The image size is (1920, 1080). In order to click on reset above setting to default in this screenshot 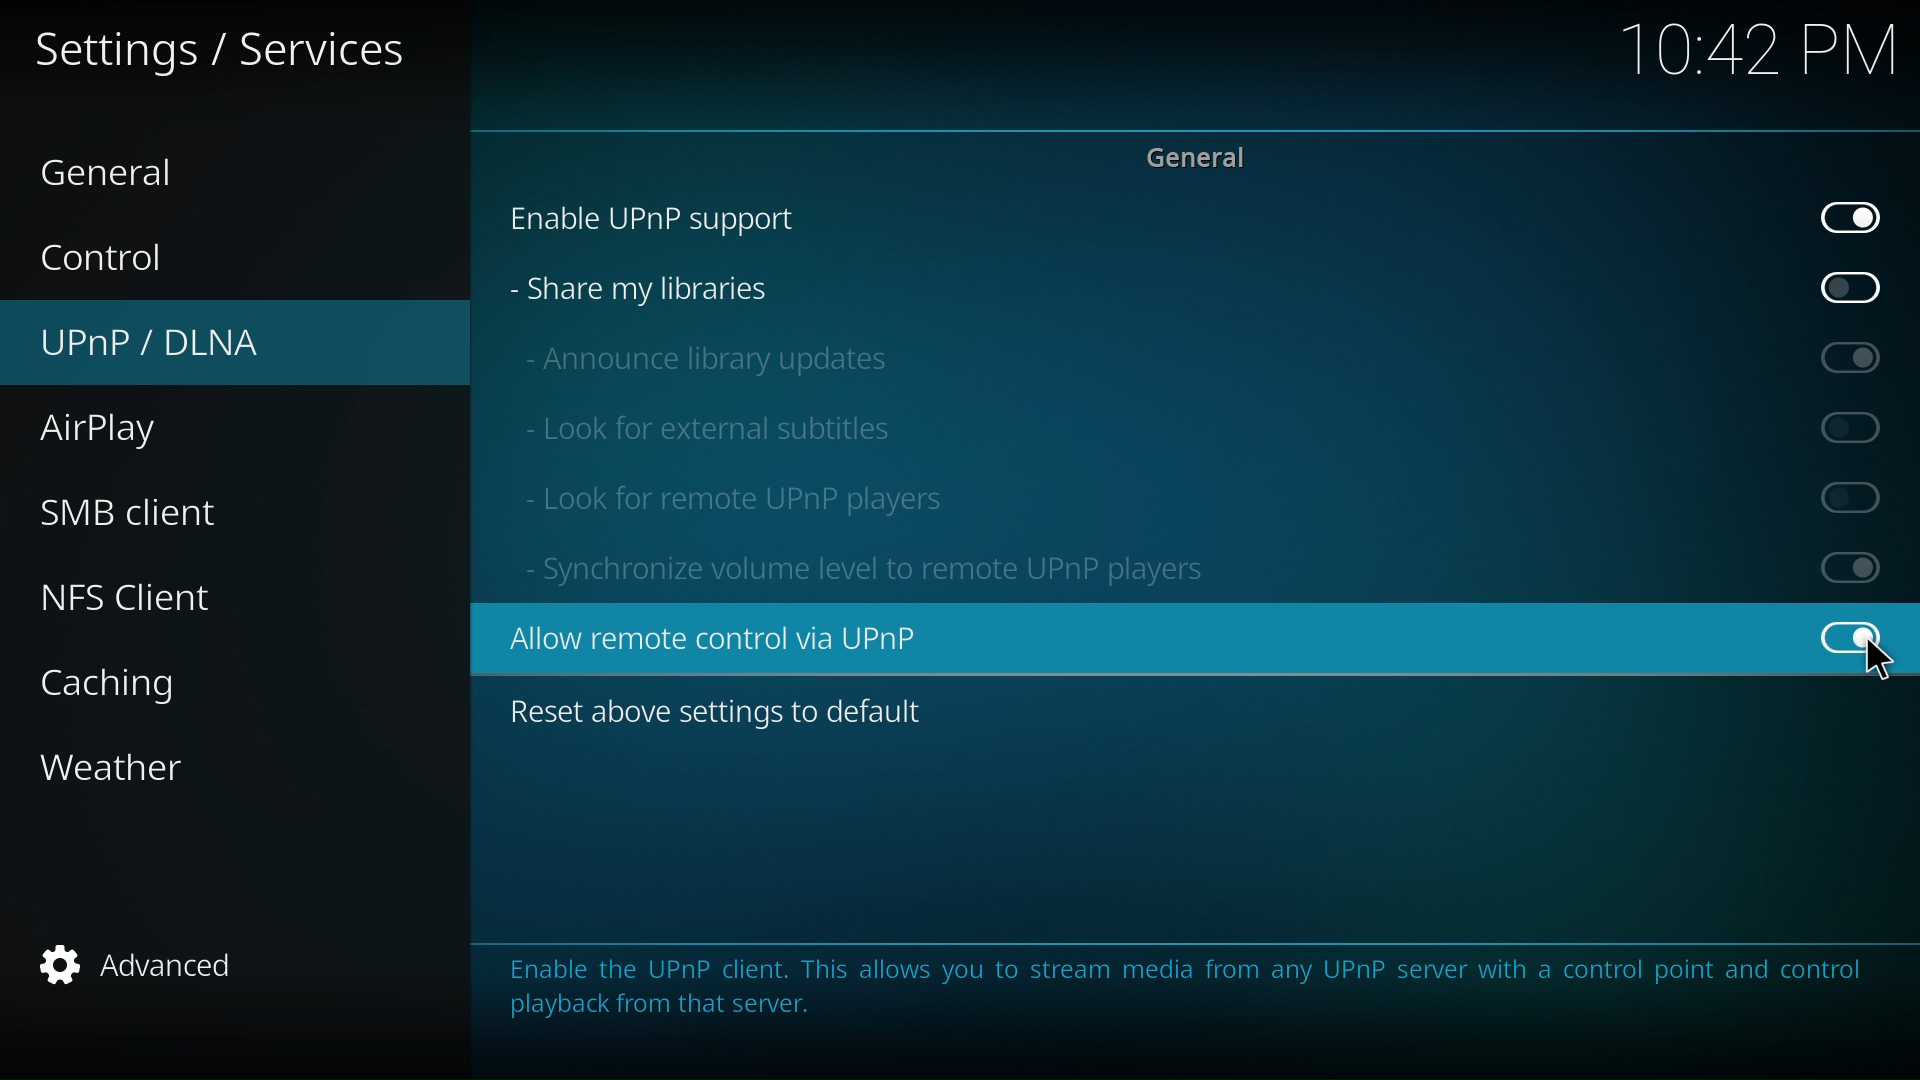, I will do `click(734, 713)`.